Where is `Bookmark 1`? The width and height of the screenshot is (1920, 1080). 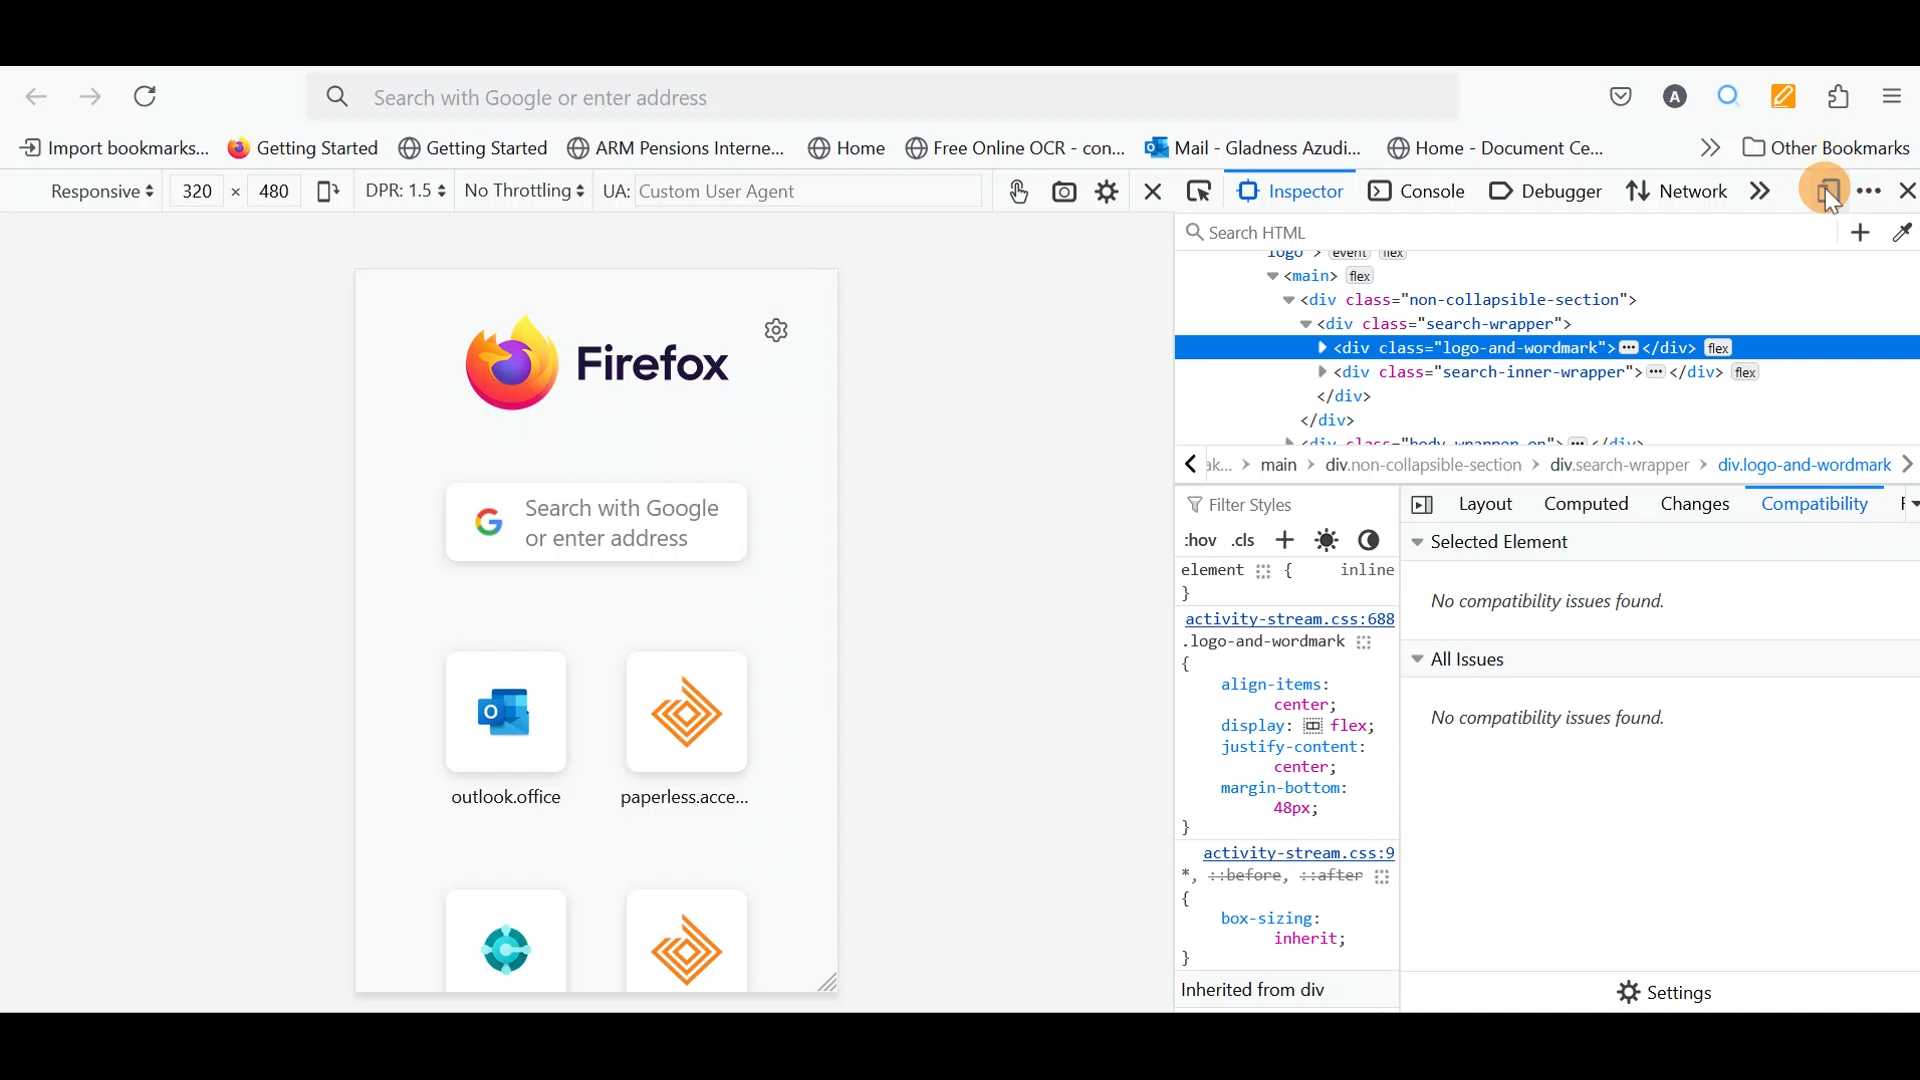
Bookmark 1 is located at coordinates (113, 150).